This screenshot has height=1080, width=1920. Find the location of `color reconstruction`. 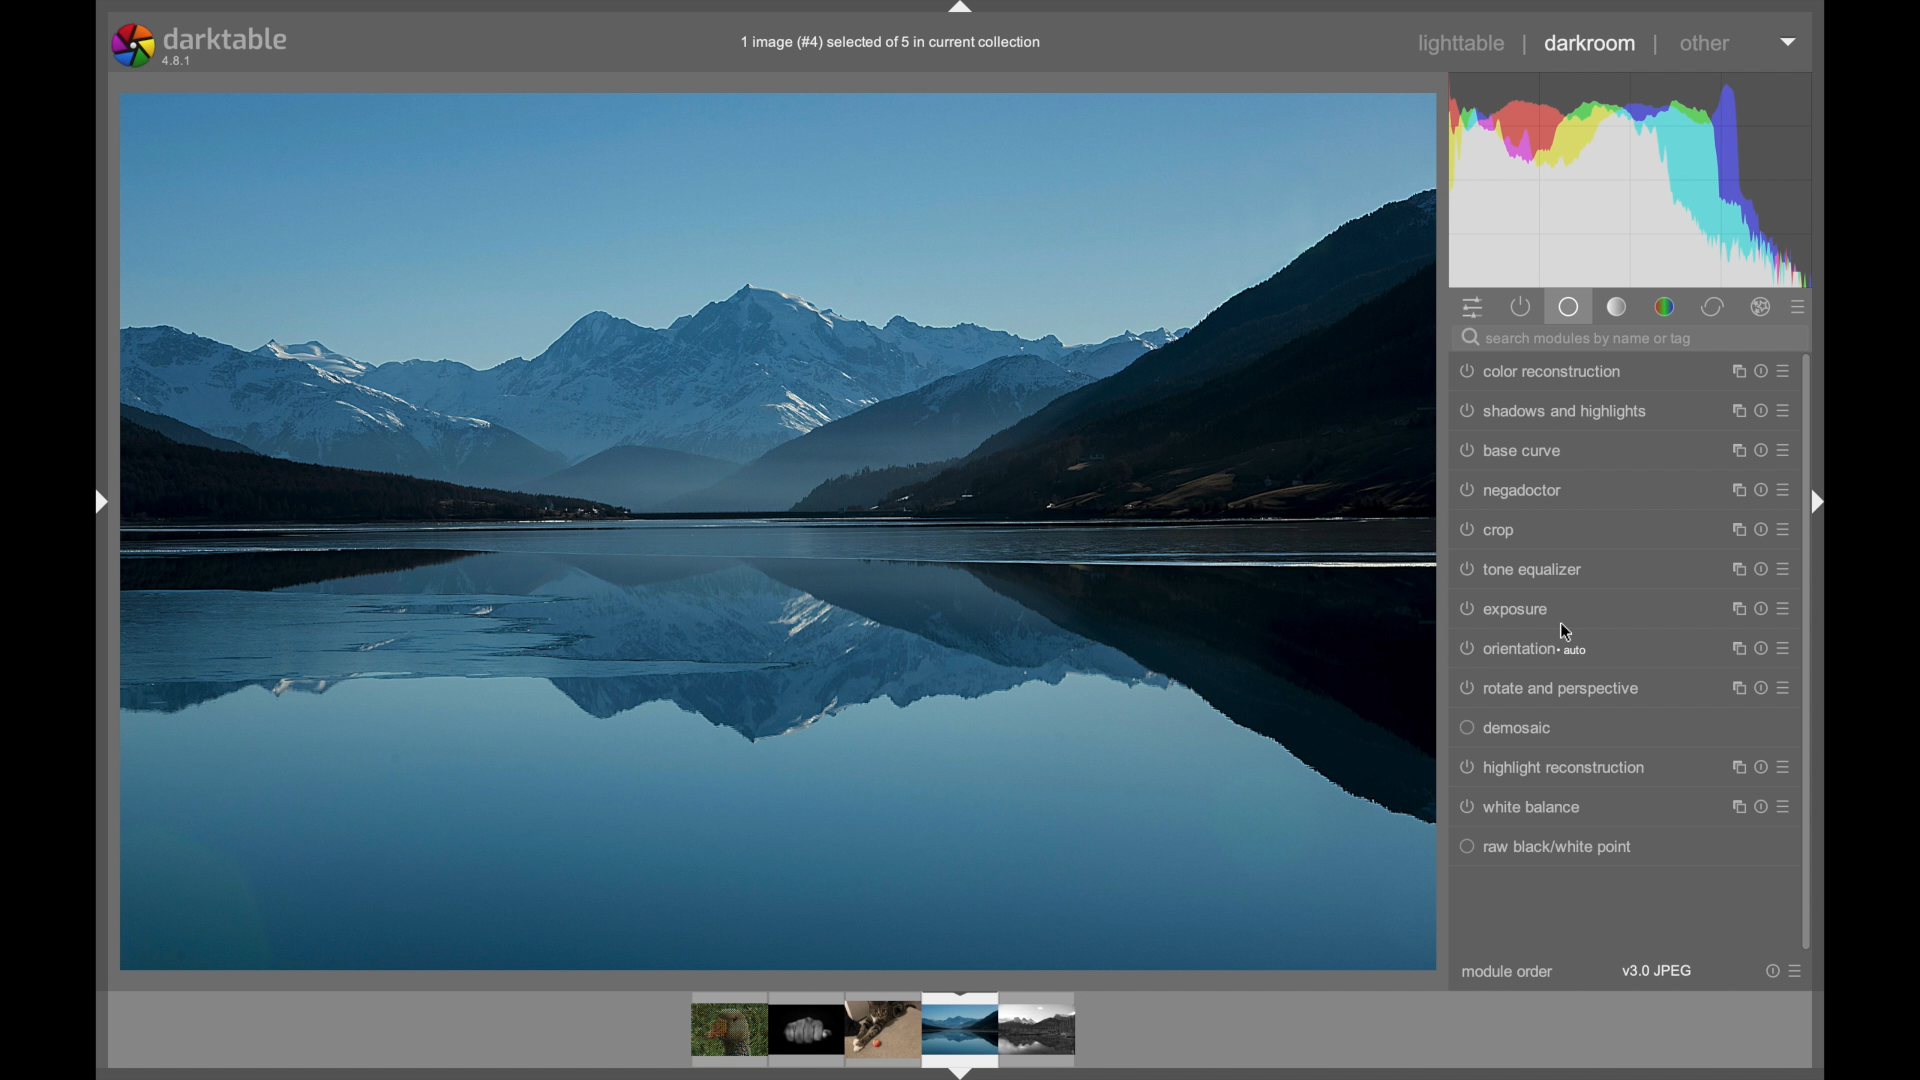

color reconstruction is located at coordinates (1541, 371).